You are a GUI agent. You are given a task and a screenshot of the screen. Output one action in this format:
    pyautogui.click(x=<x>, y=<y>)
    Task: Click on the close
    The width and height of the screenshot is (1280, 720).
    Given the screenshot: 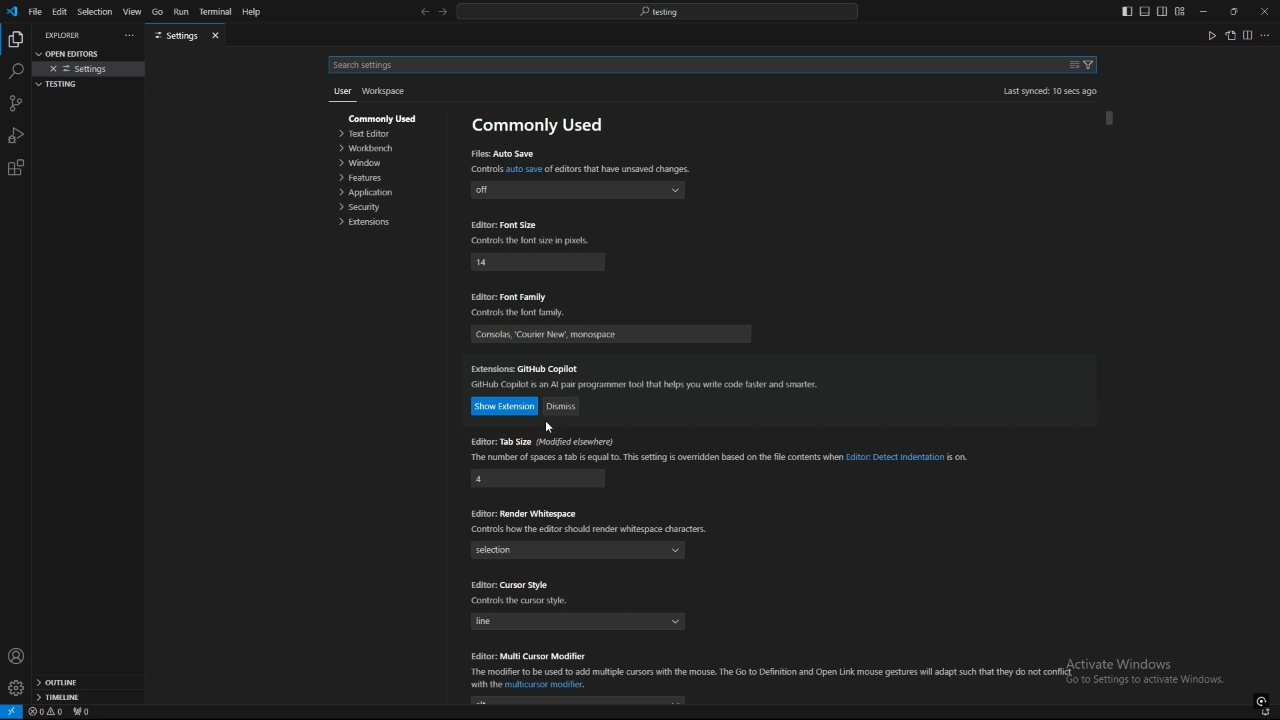 What is the action you would take?
    pyautogui.click(x=545, y=425)
    